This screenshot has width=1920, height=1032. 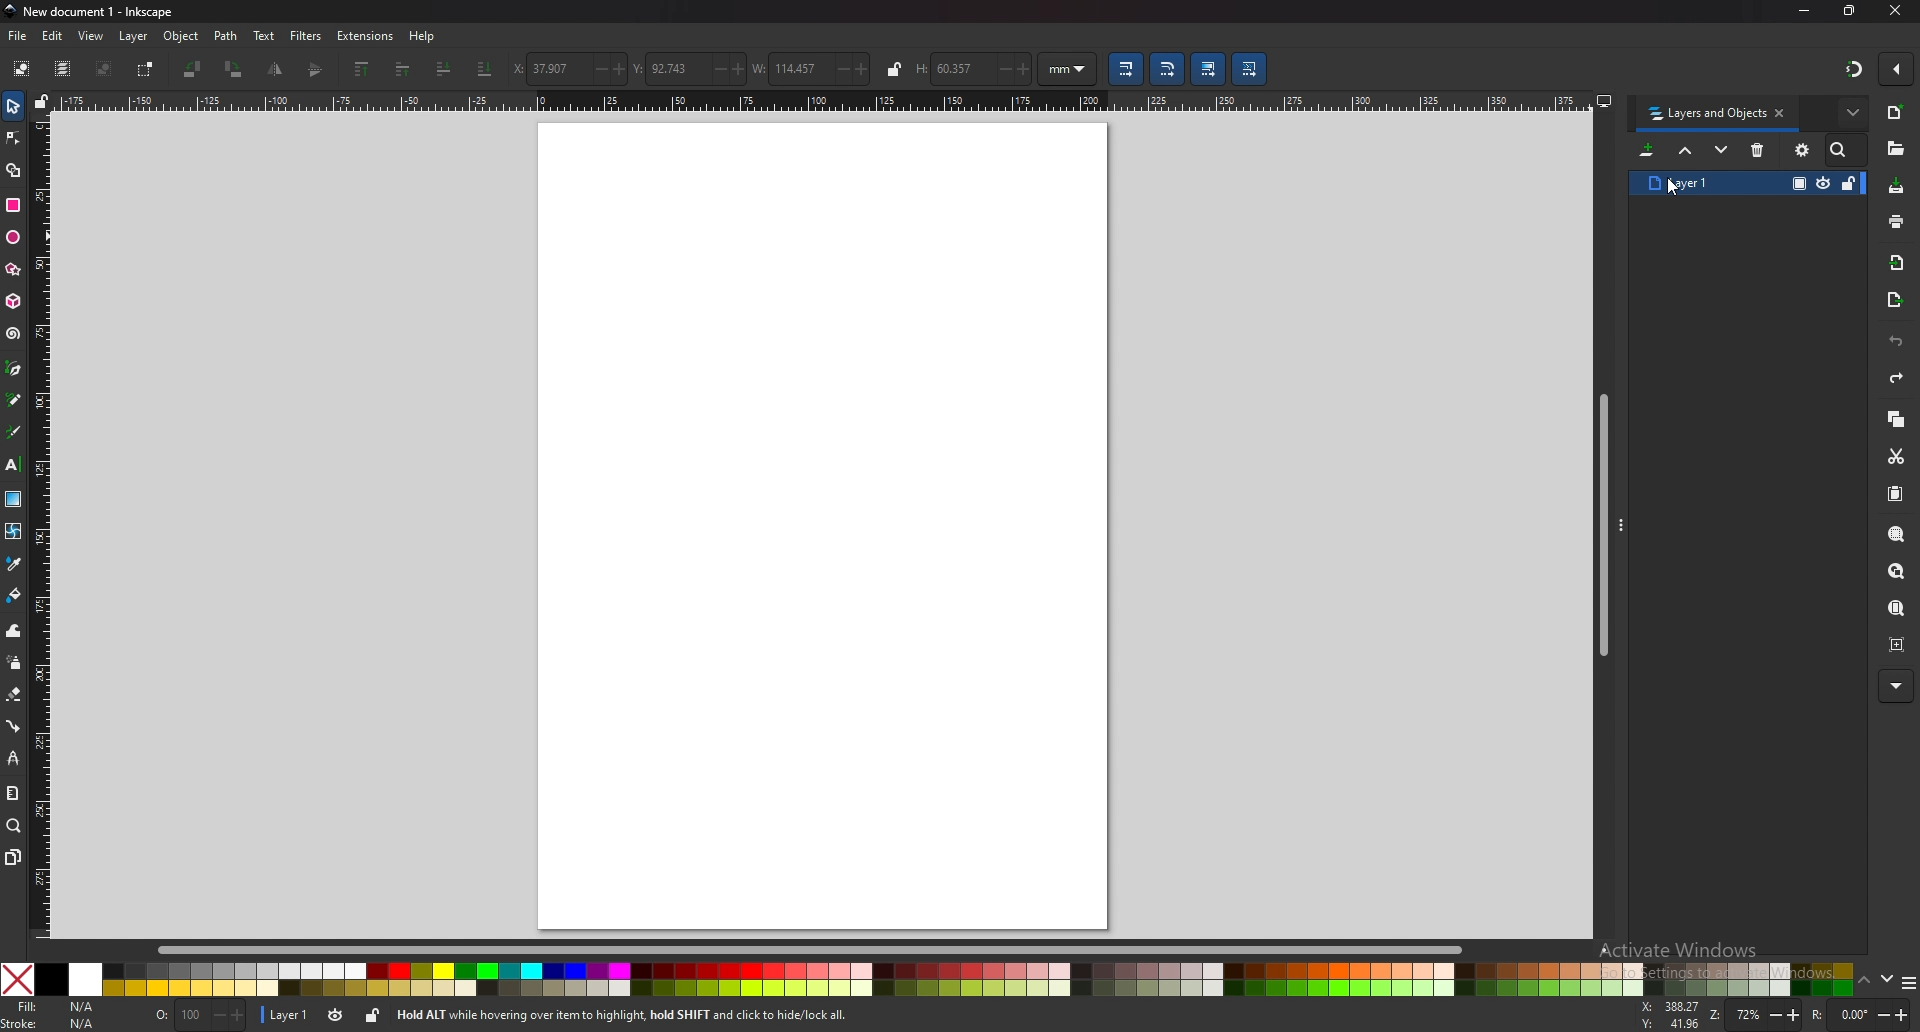 What do you see at coordinates (1669, 1013) in the screenshot?
I see `cursor coordinates` at bounding box center [1669, 1013].